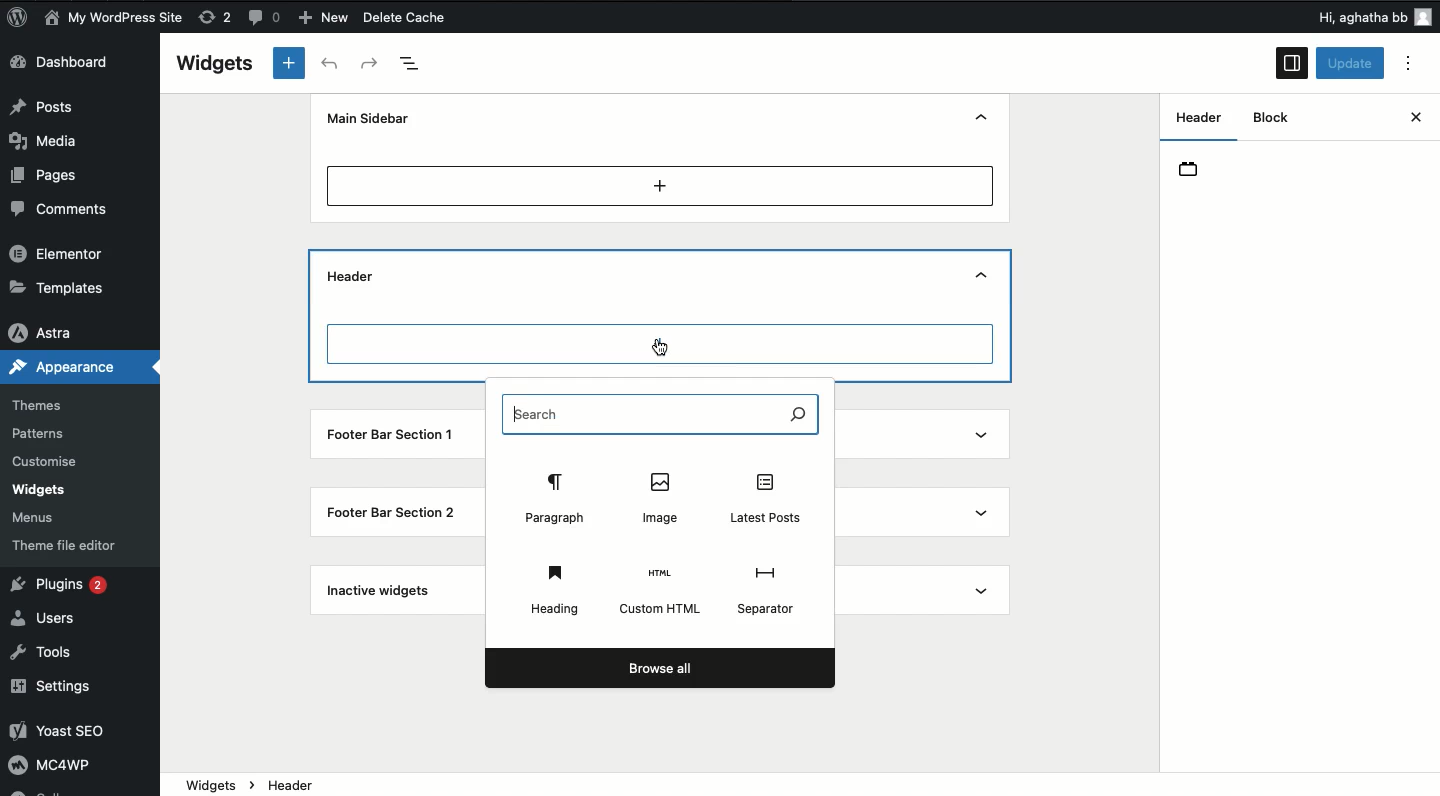  What do you see at coordinates (391, 512) in the screenshot?
I see `Footer bar section 2` at bounding box center [391, 512].